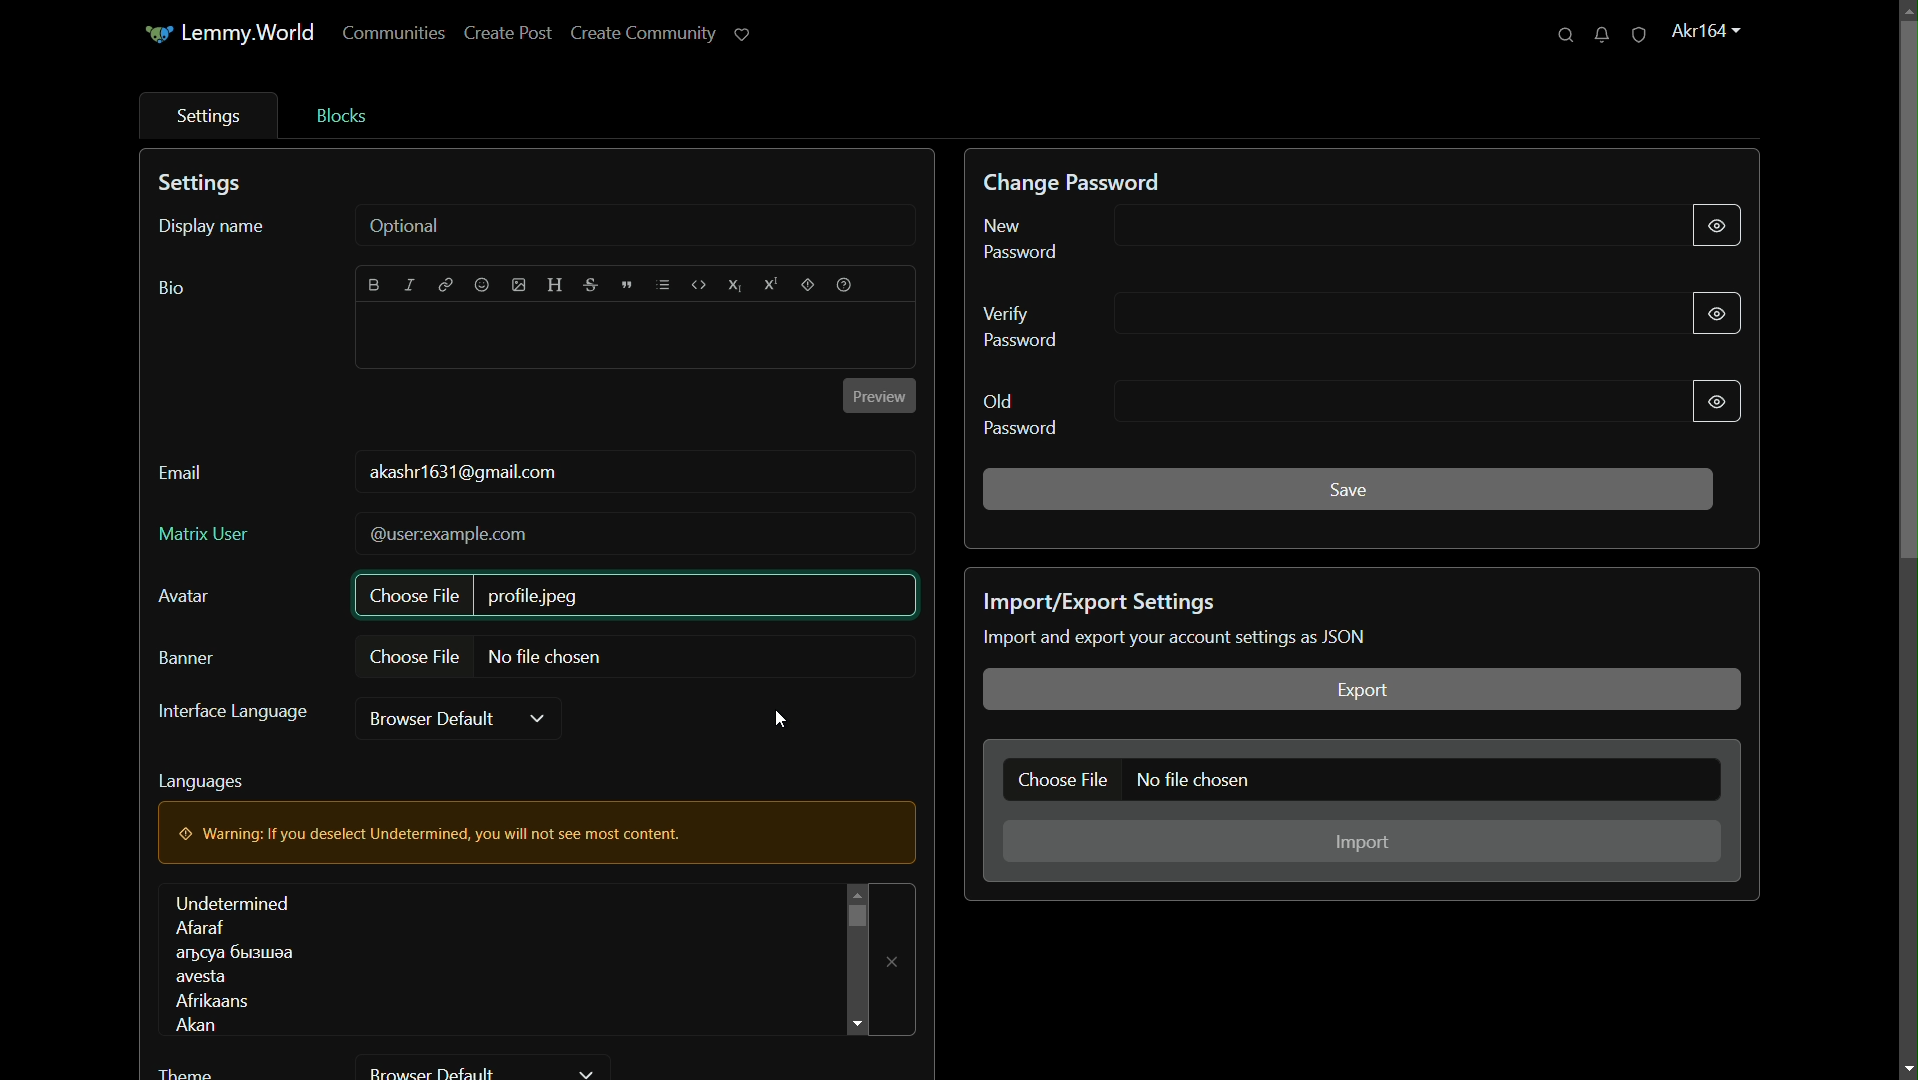  What do you see at coordinates (854, 916) in the screenshot?
I see `scroll bar` at bounding box center [854, 916].